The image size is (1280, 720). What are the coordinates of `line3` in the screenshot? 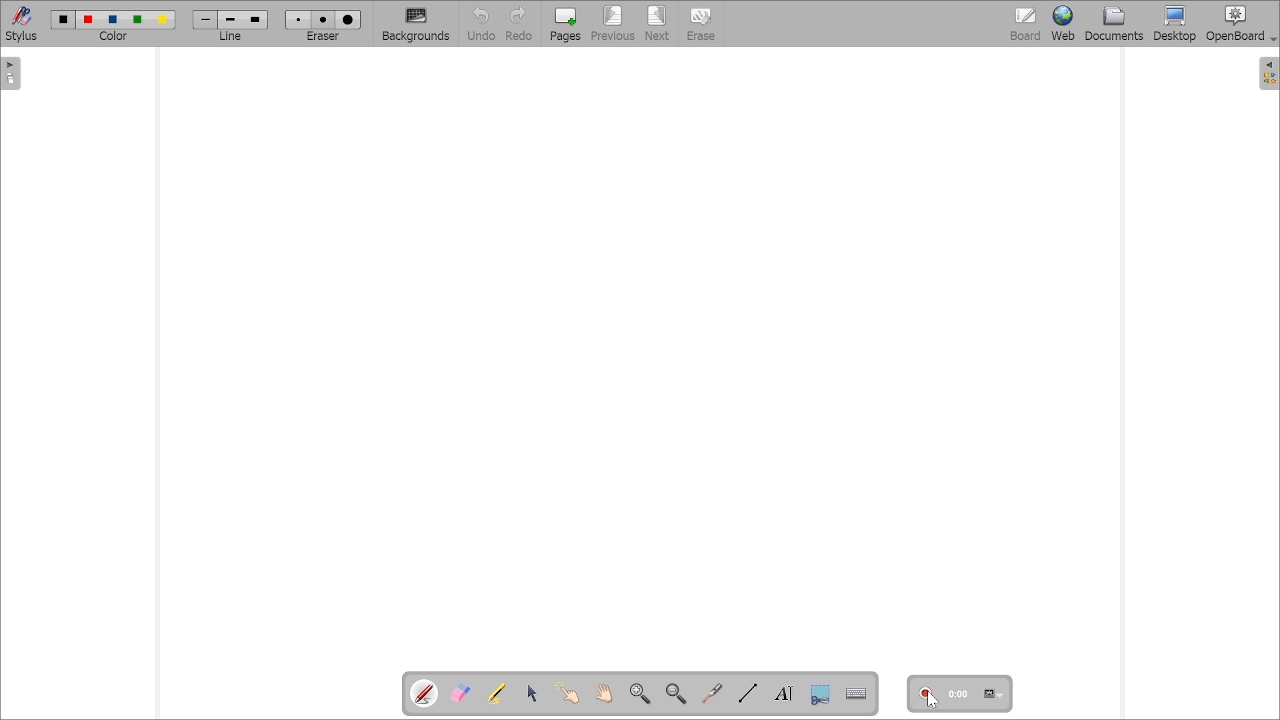 It's located at (255, 20).